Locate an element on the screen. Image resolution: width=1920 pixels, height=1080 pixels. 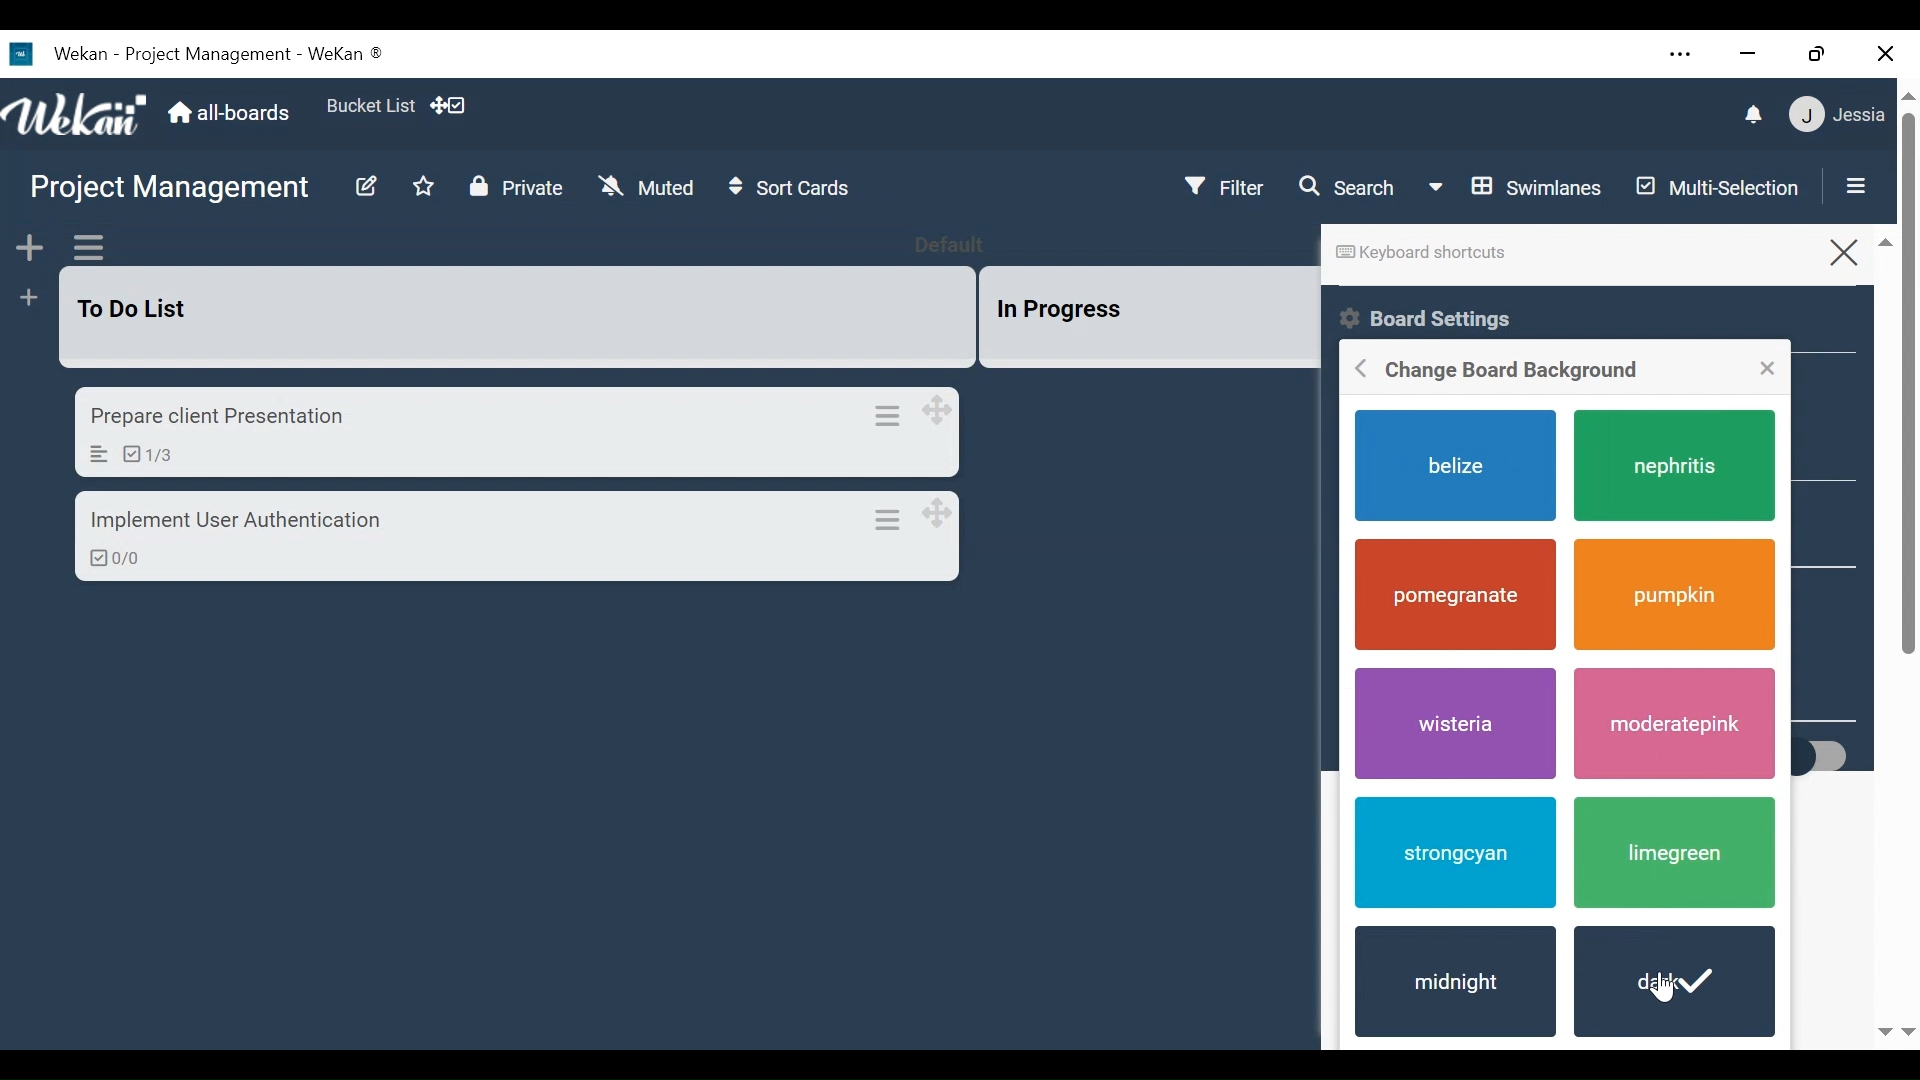
Home (all-boards) is located at coordinates (232, 113).